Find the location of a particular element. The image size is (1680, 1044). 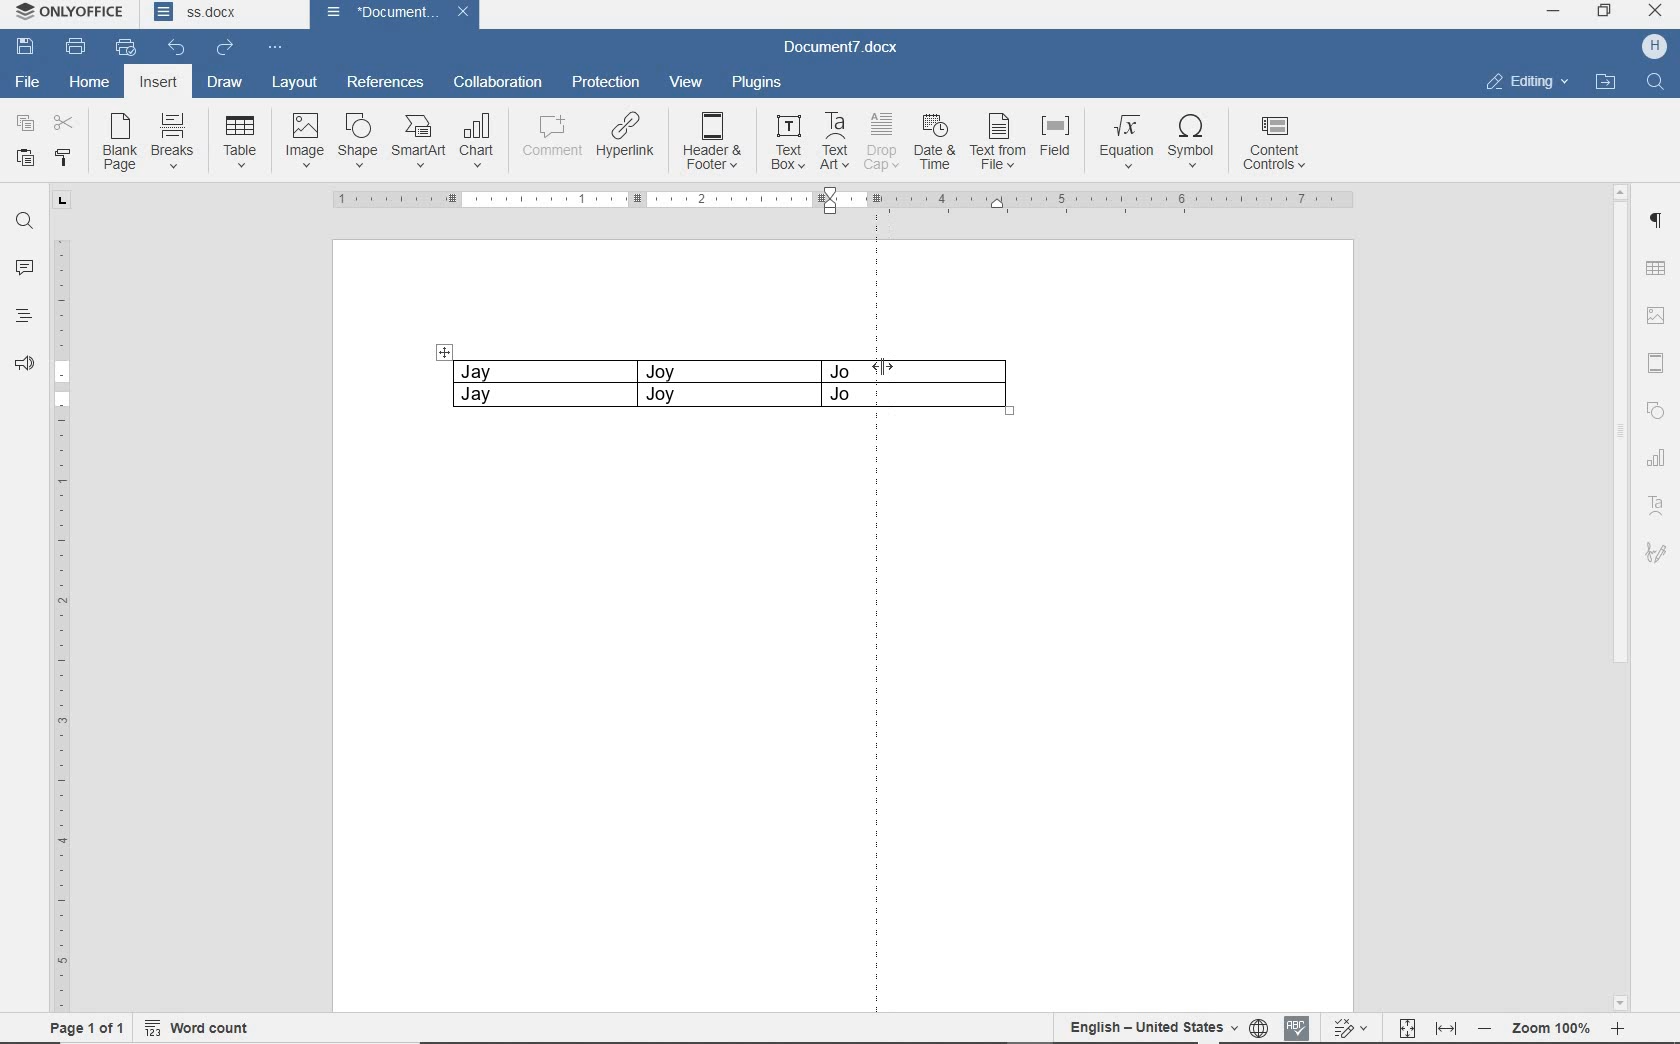

TABLE is located at coordinates (651, 386).